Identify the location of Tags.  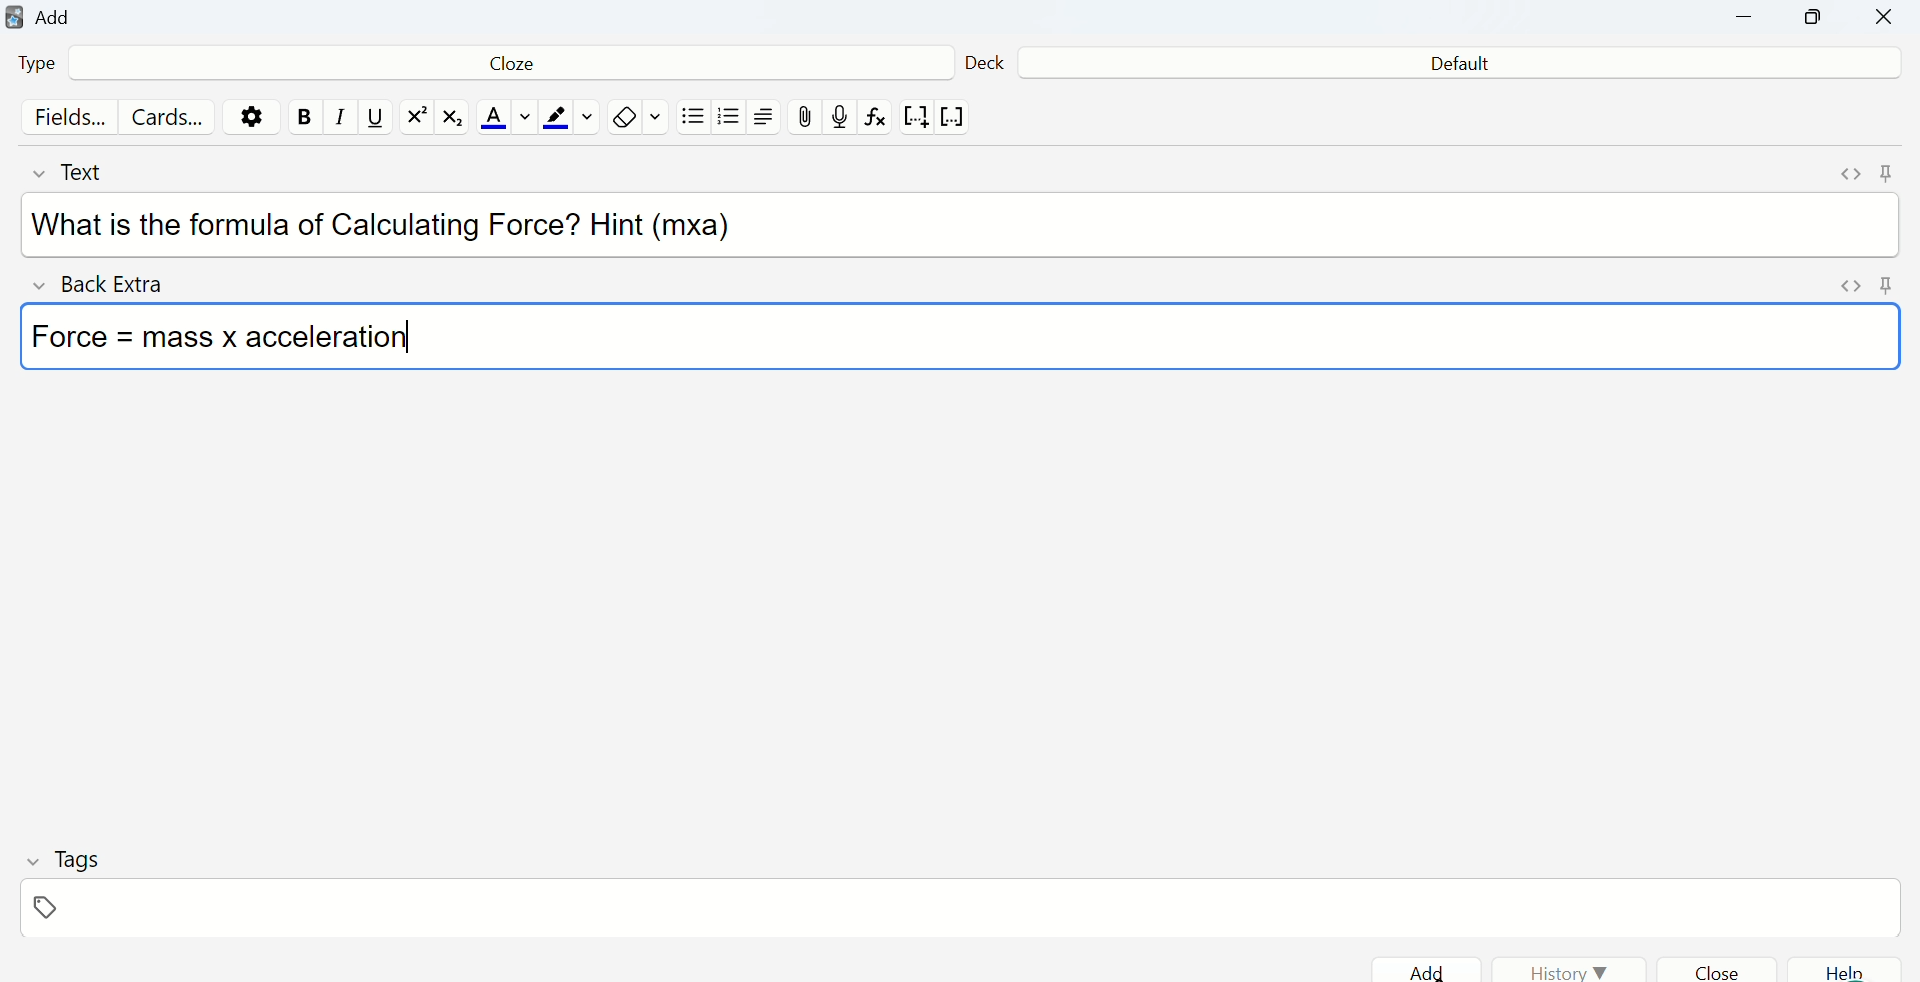
(63, 858).